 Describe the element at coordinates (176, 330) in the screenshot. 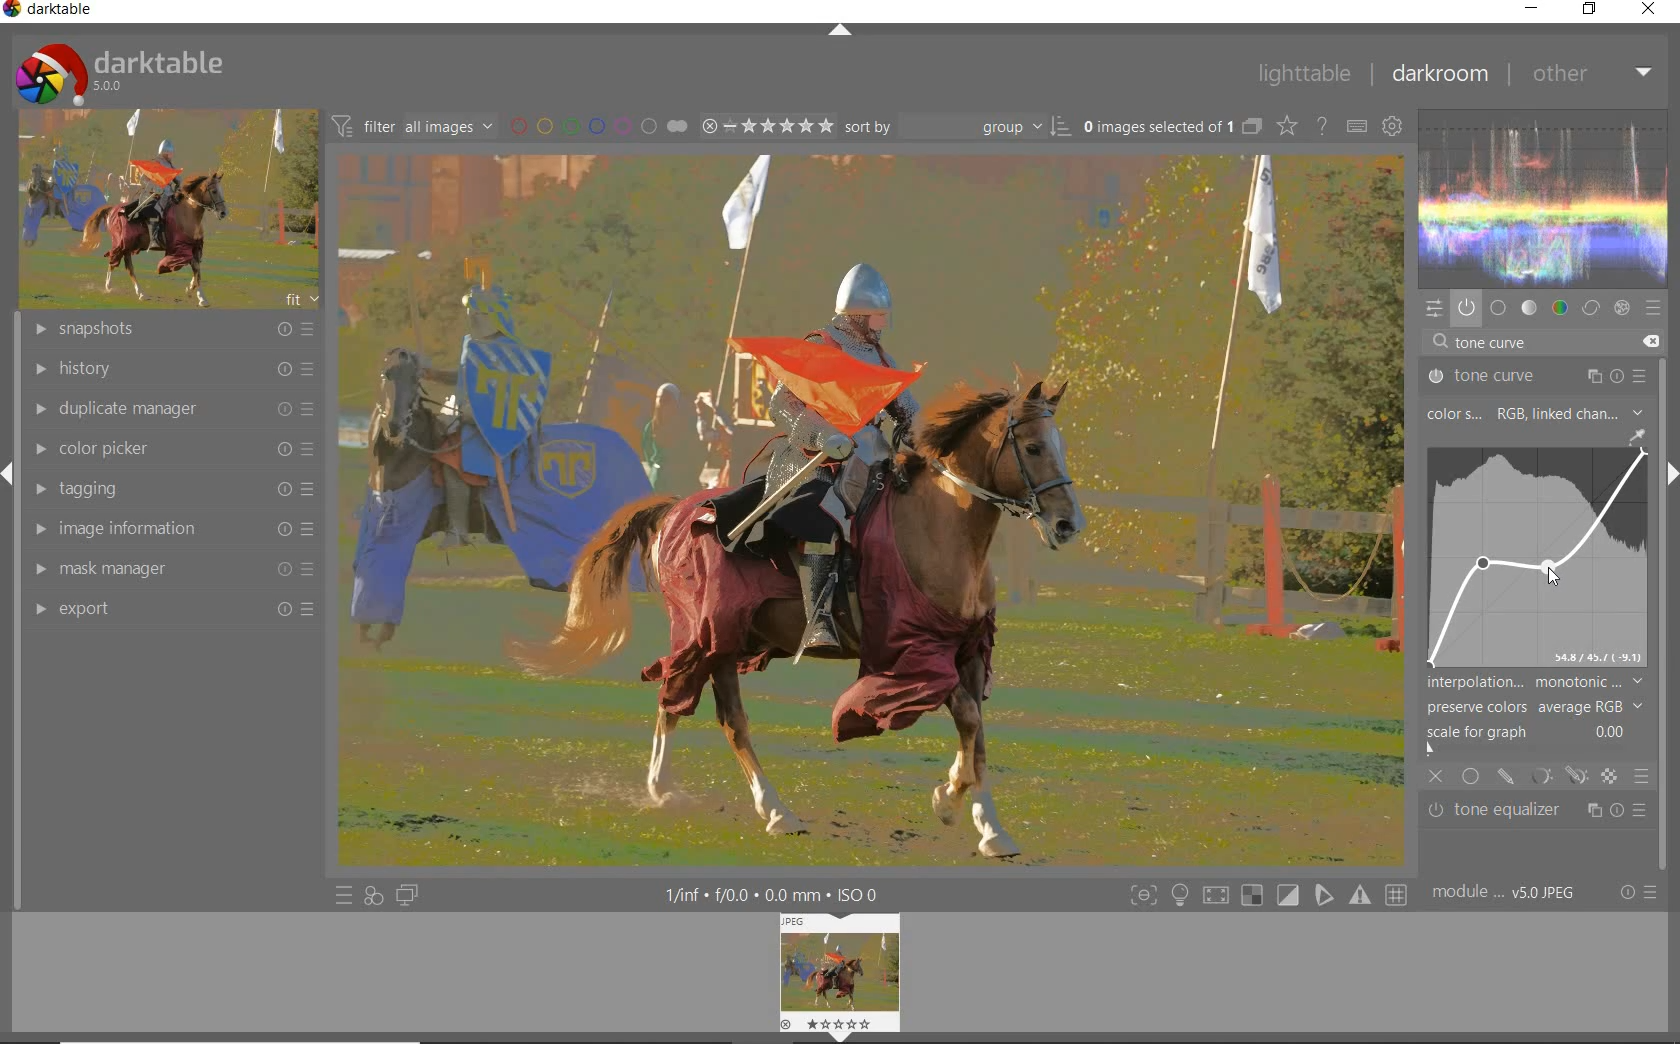

I see `snapshots` at that location.